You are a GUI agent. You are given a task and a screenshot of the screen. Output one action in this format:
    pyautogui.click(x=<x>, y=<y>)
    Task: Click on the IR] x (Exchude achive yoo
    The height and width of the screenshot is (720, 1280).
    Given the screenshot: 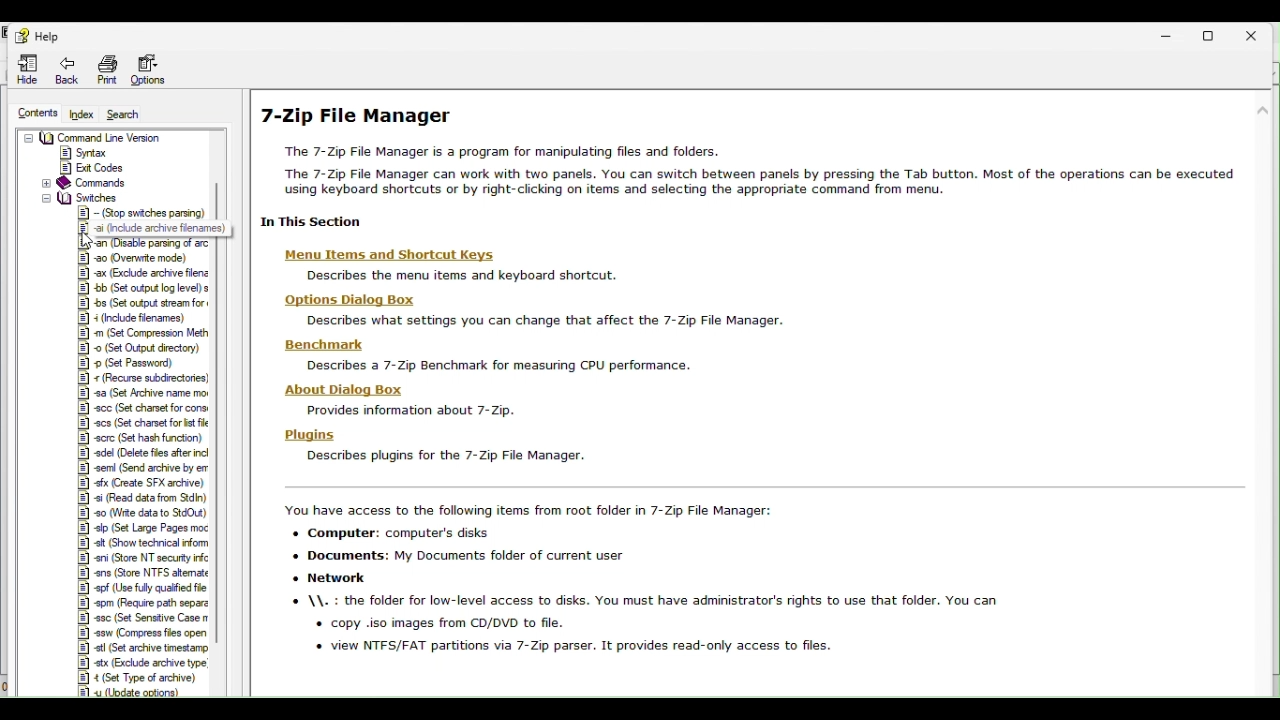 What is the action you would take?
    pyautogui.click(x=143, y=662)
    